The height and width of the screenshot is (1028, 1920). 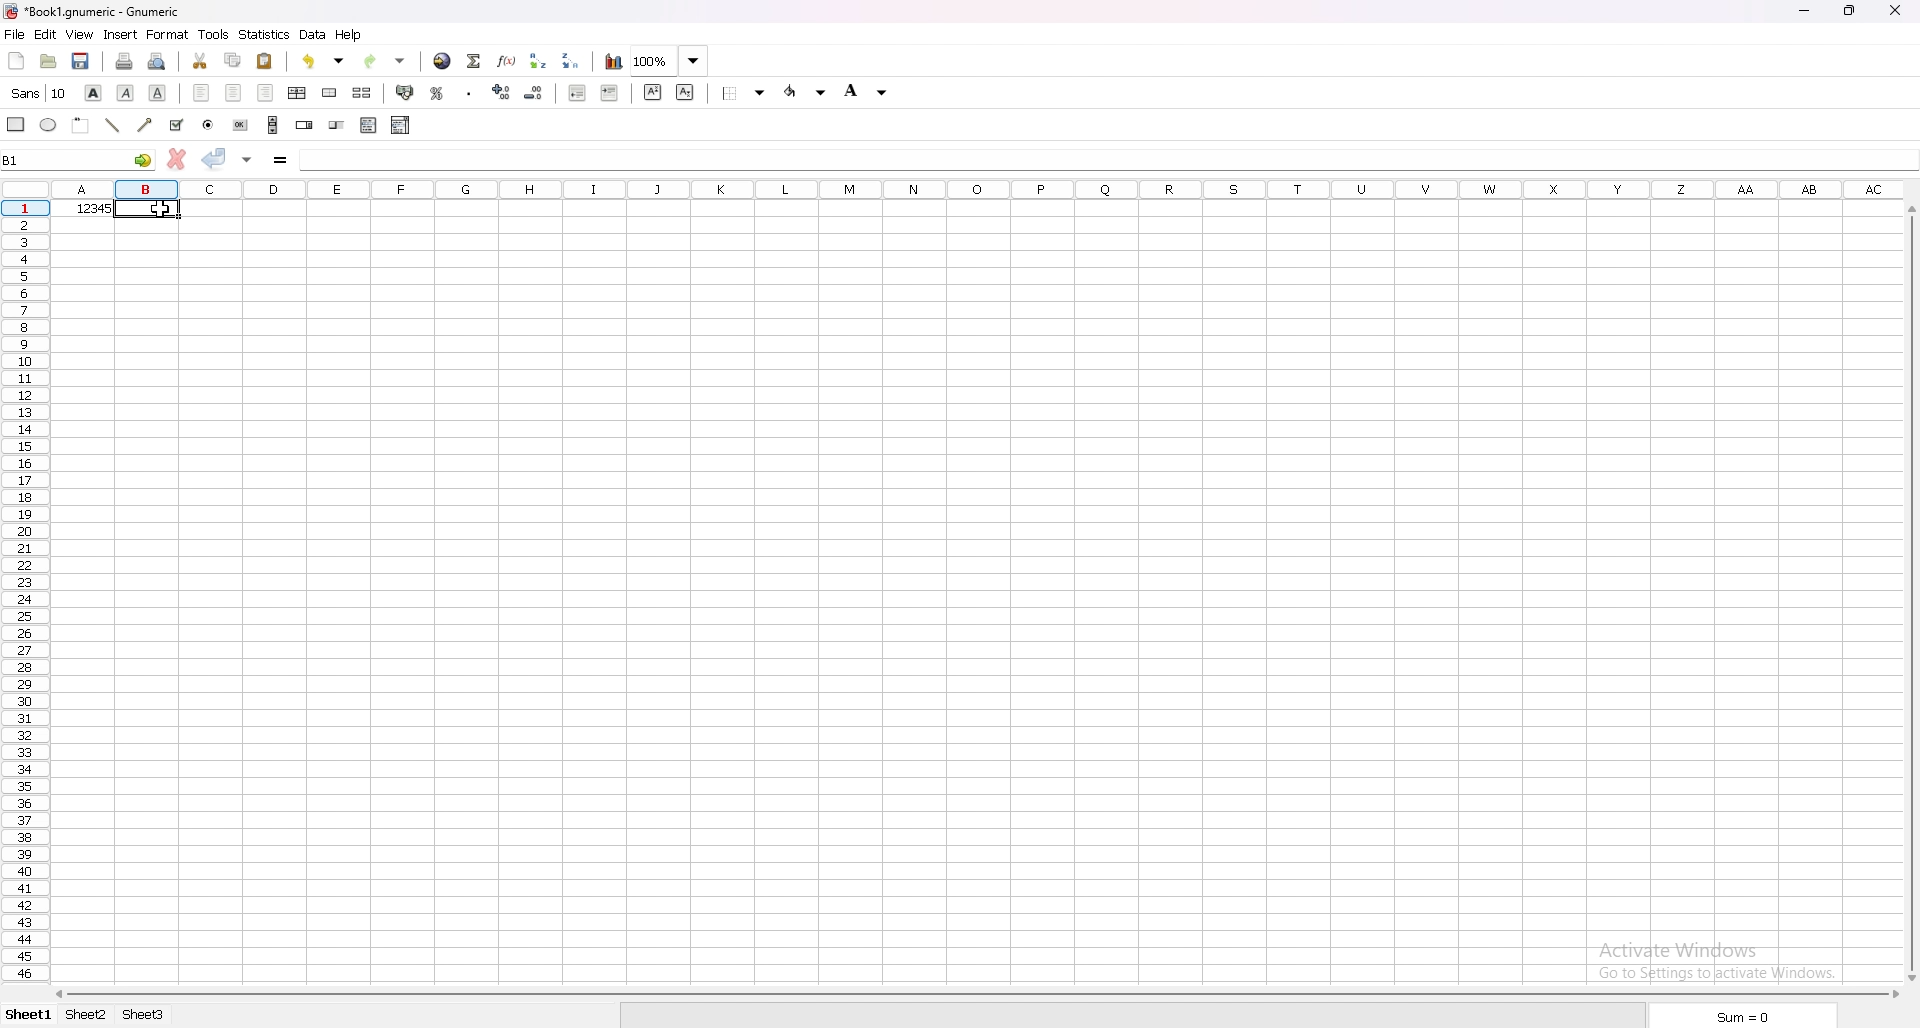 I want to click on font, so click(x=41, y=93).